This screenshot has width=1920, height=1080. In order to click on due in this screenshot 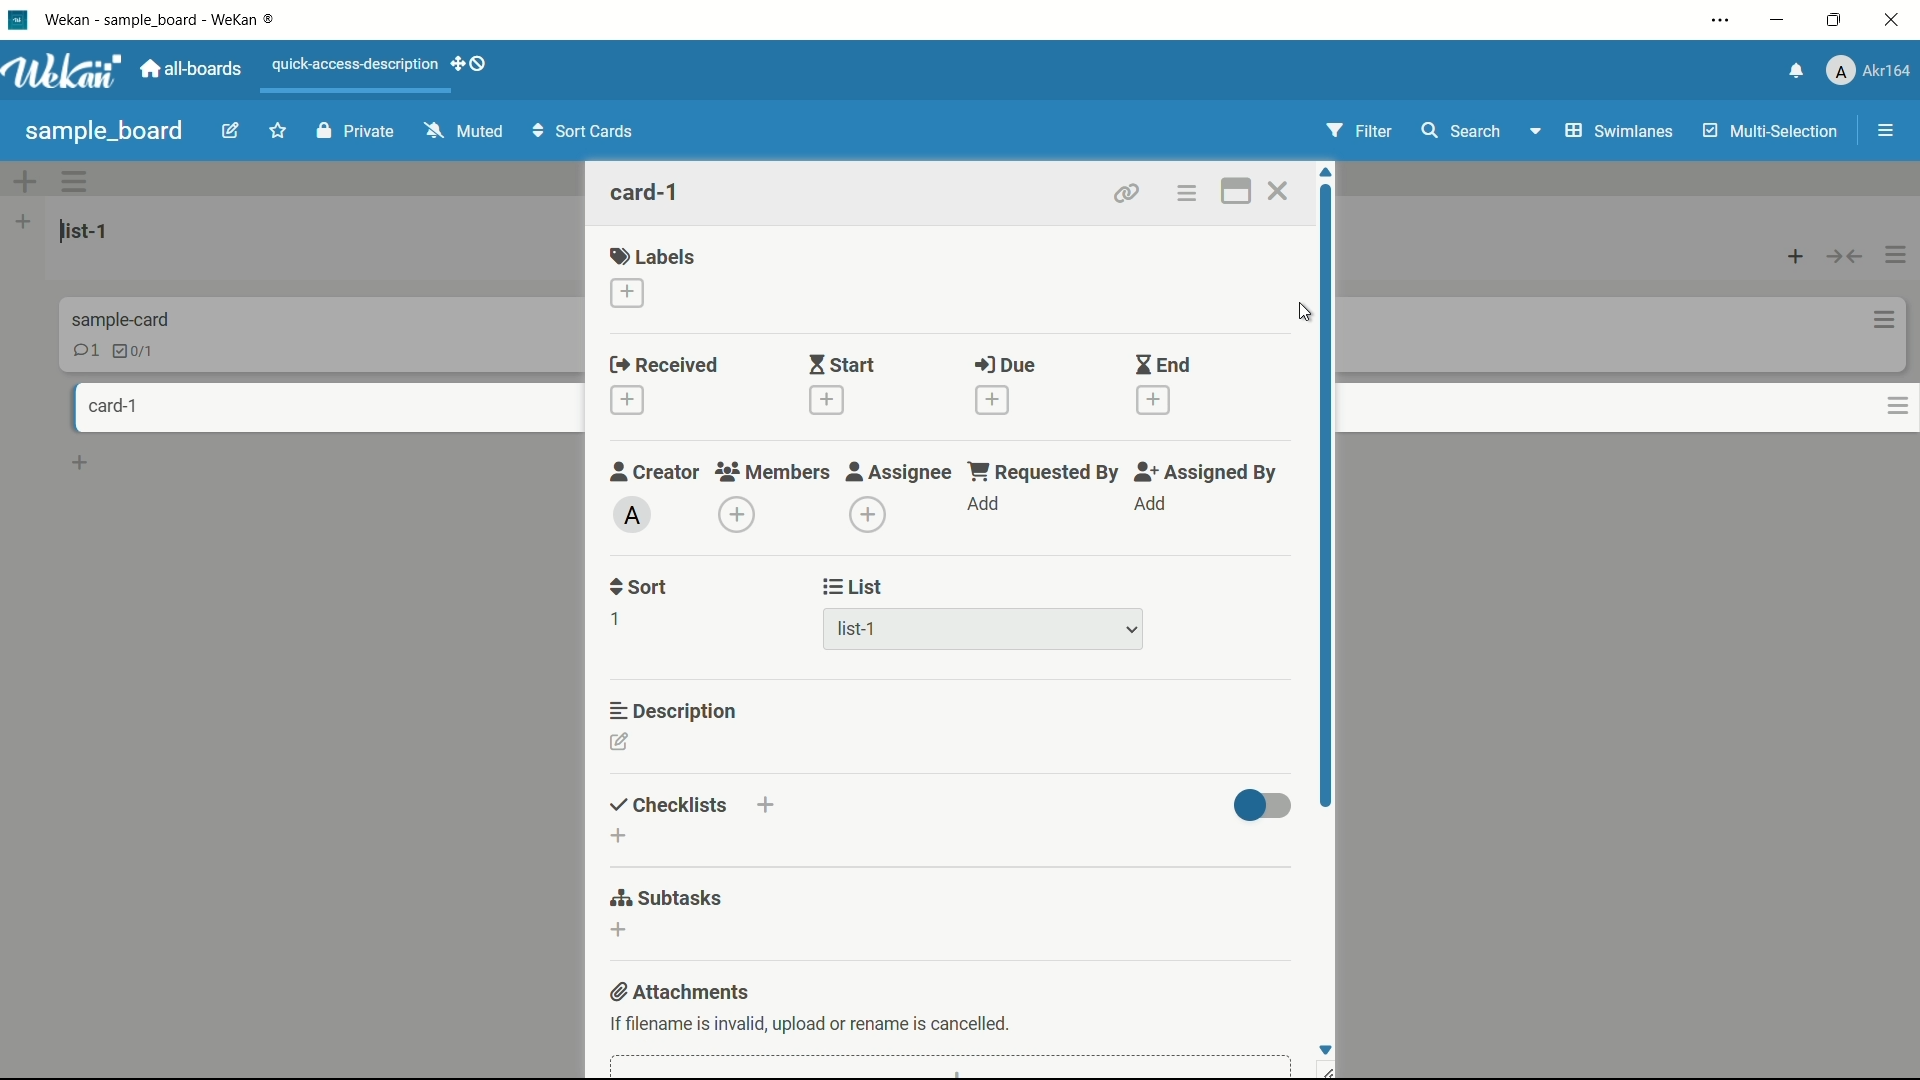, I will do `click(1004, 368)`.